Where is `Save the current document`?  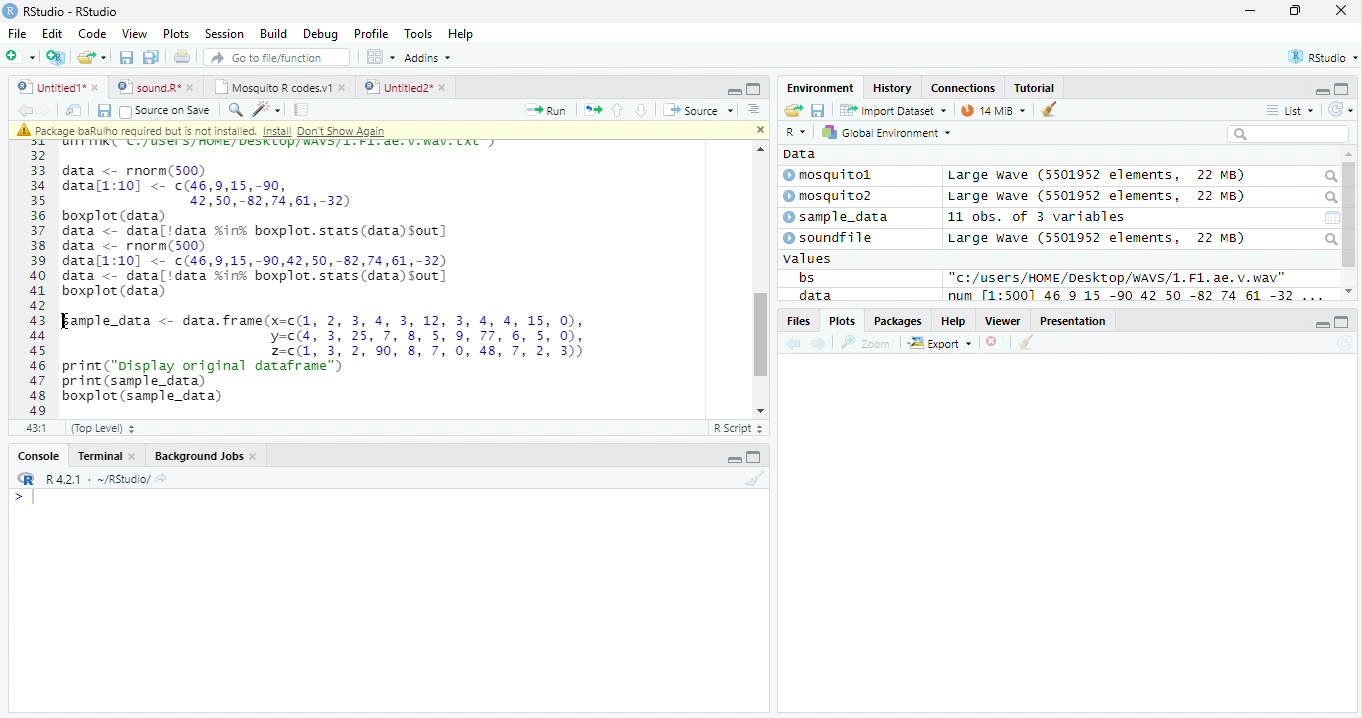 Save the current document is located at coordinates (126, 57).